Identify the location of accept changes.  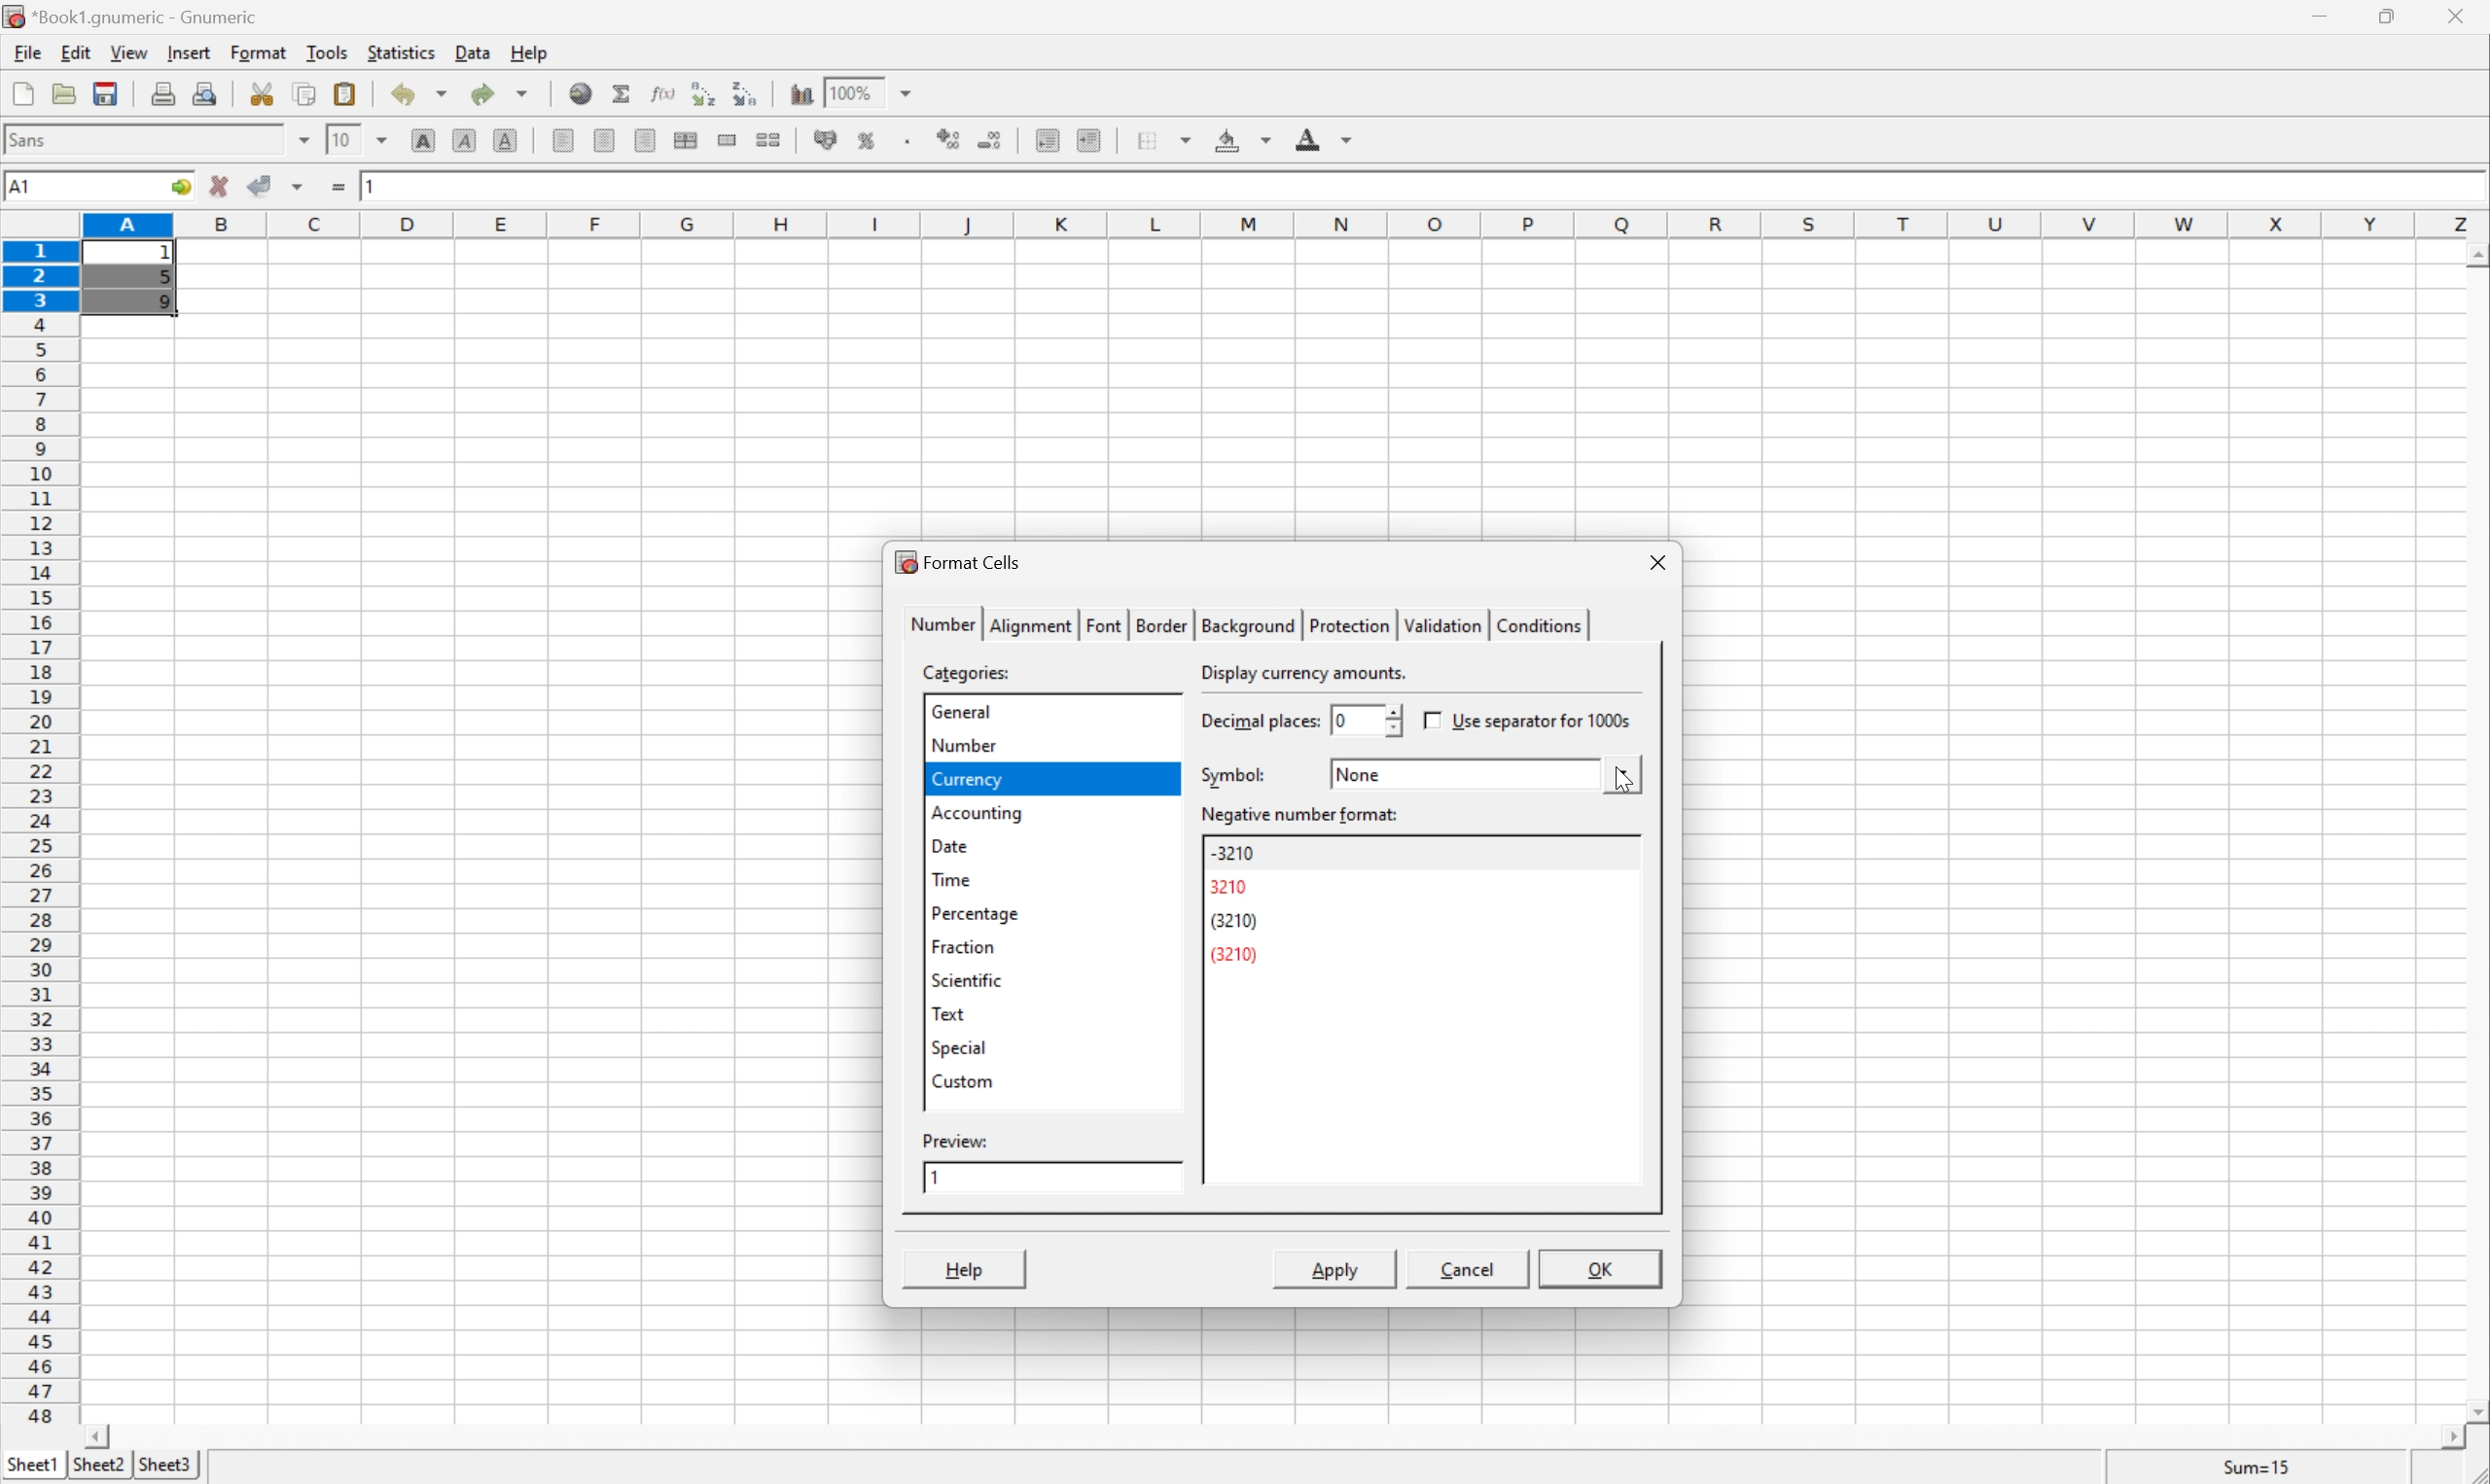
(262, 183).